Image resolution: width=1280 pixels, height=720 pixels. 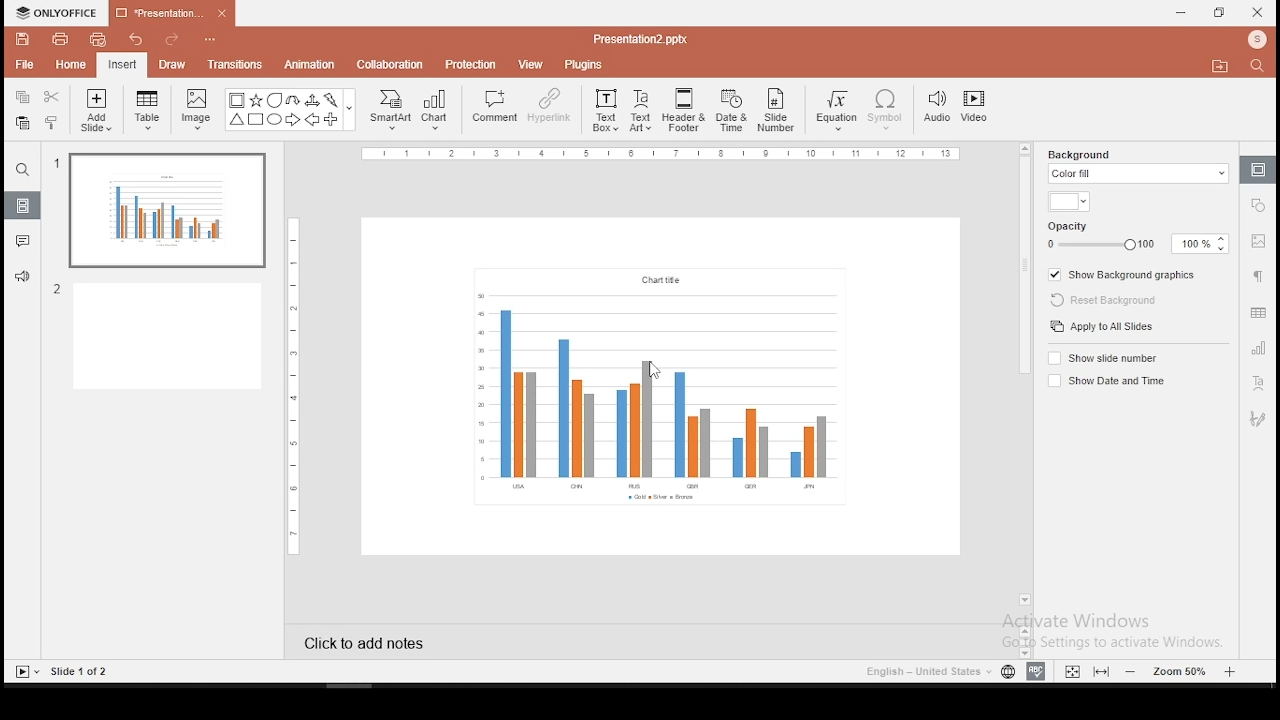 I want to click on support and feedback, so click(x=22, y=279).